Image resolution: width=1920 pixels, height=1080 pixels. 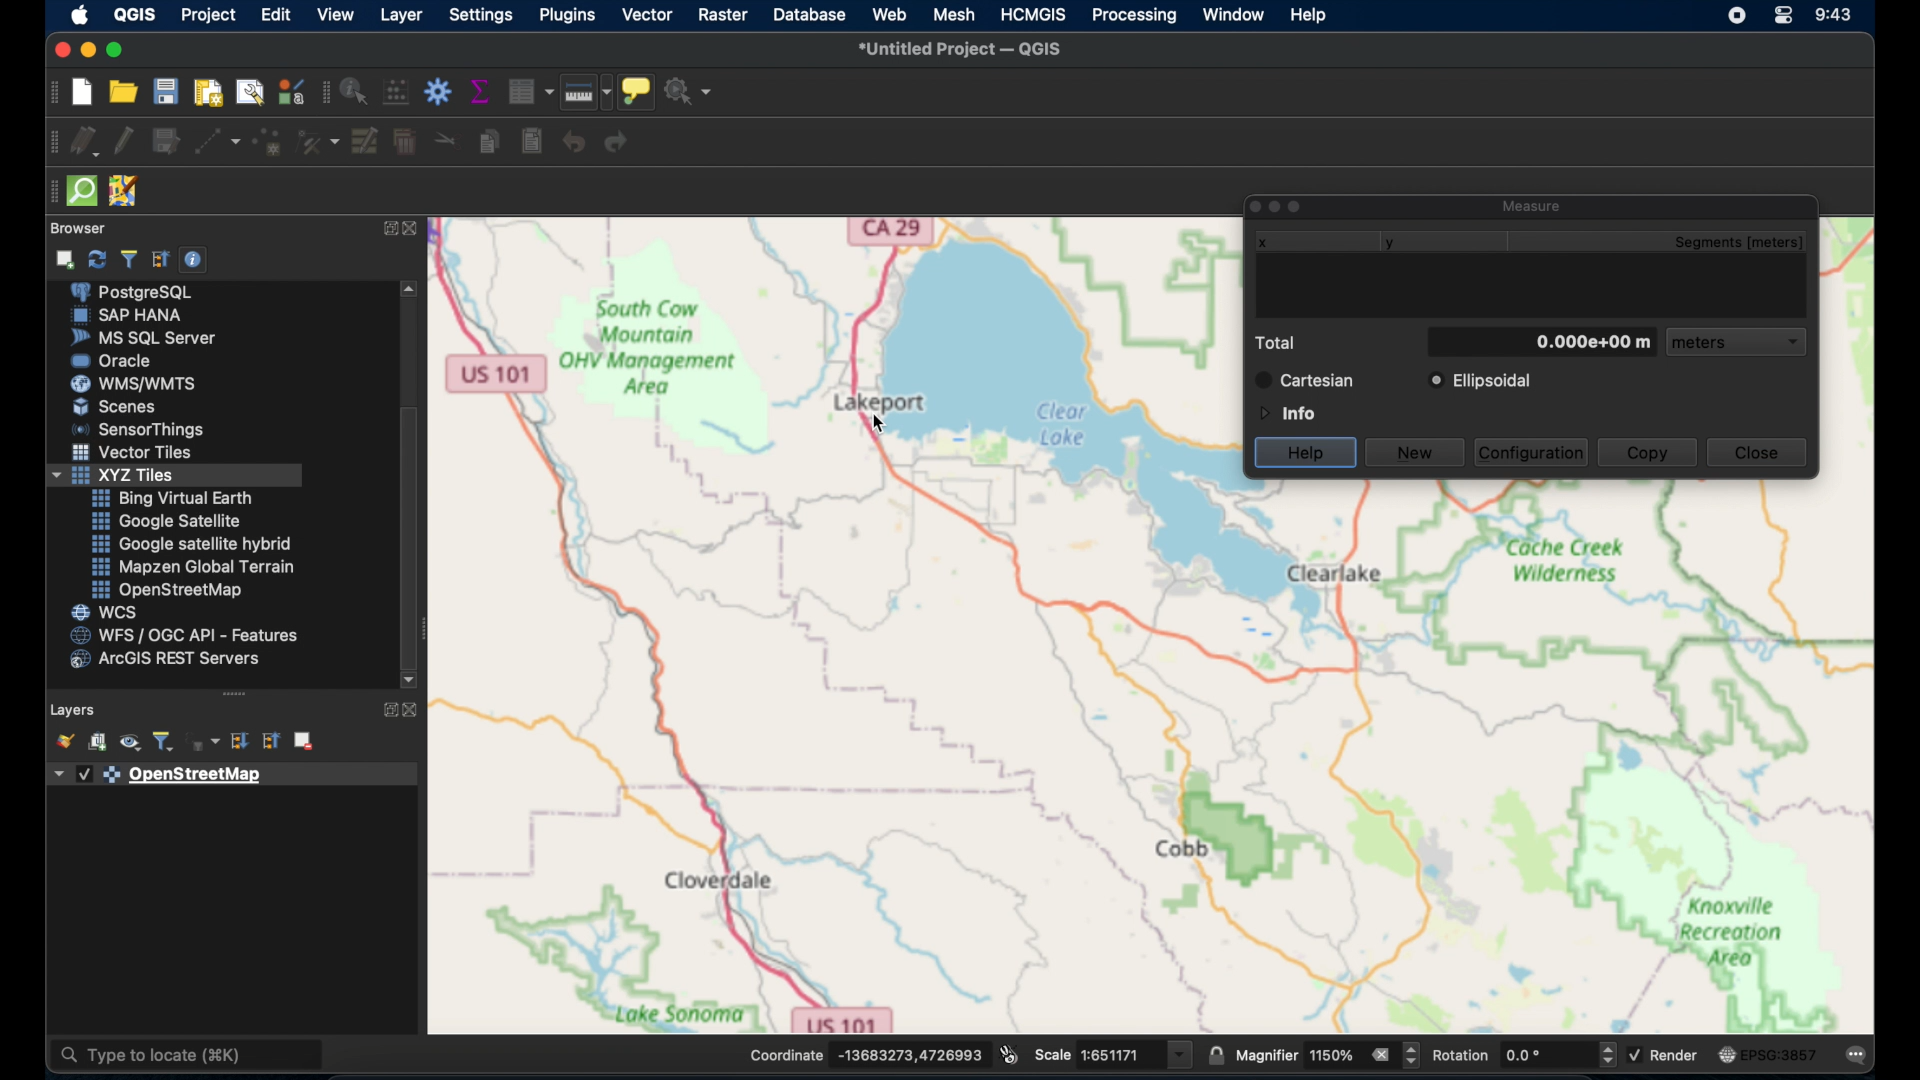 I want to click on y, so click(x=1395, y=243).